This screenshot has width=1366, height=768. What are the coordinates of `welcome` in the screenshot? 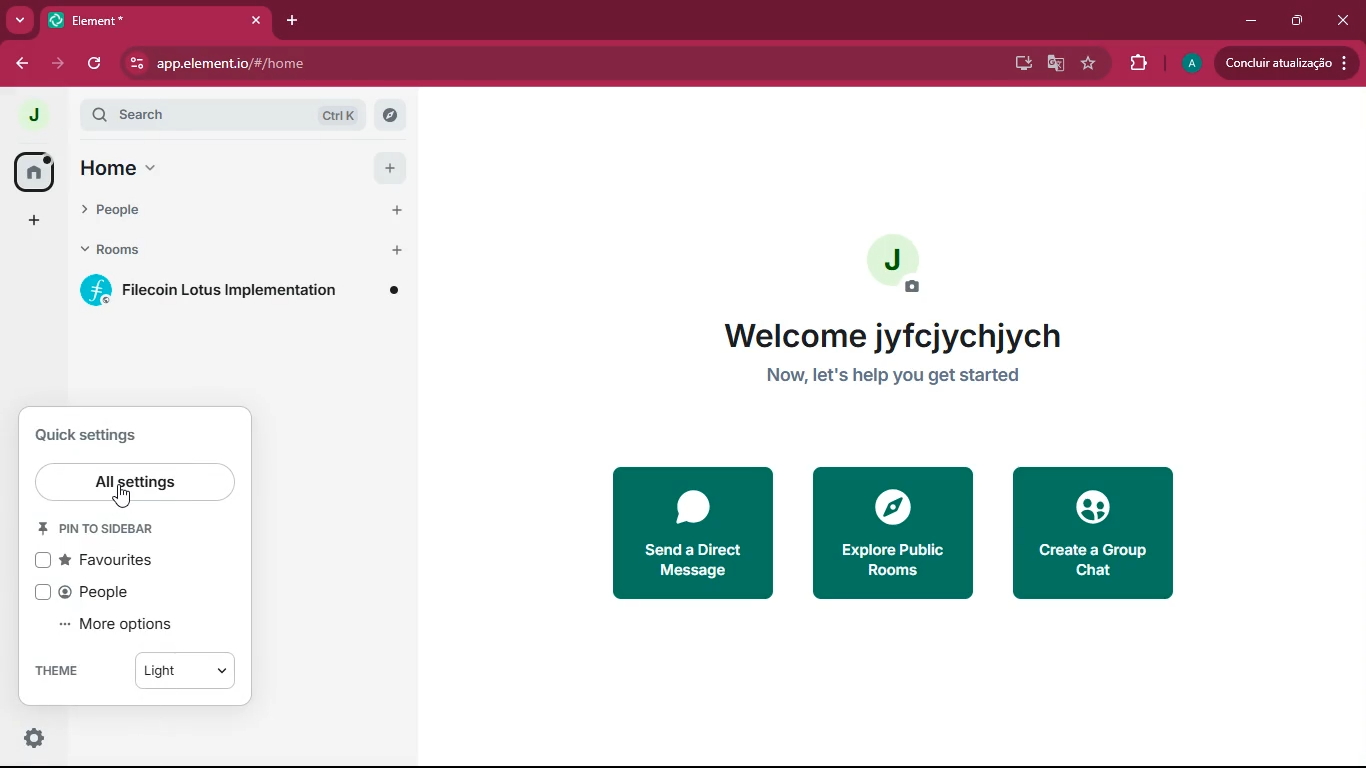 It's located at (913, 336).